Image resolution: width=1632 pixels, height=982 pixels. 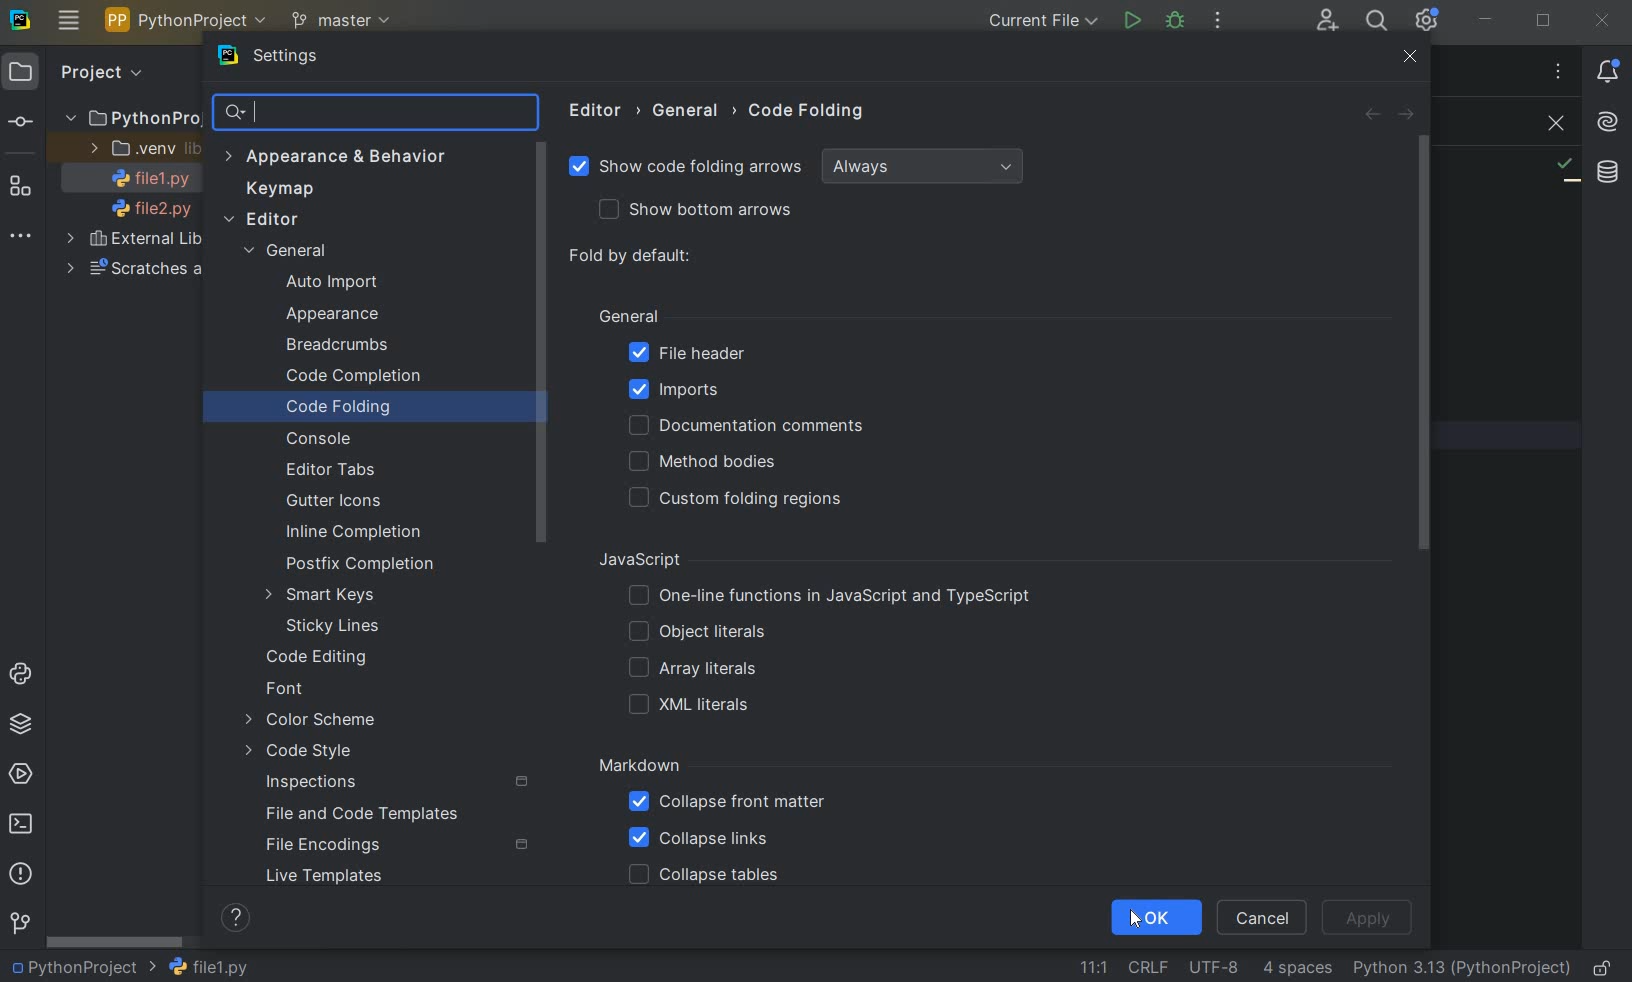 I want to click on .VENV, so click(x=142, y=149).